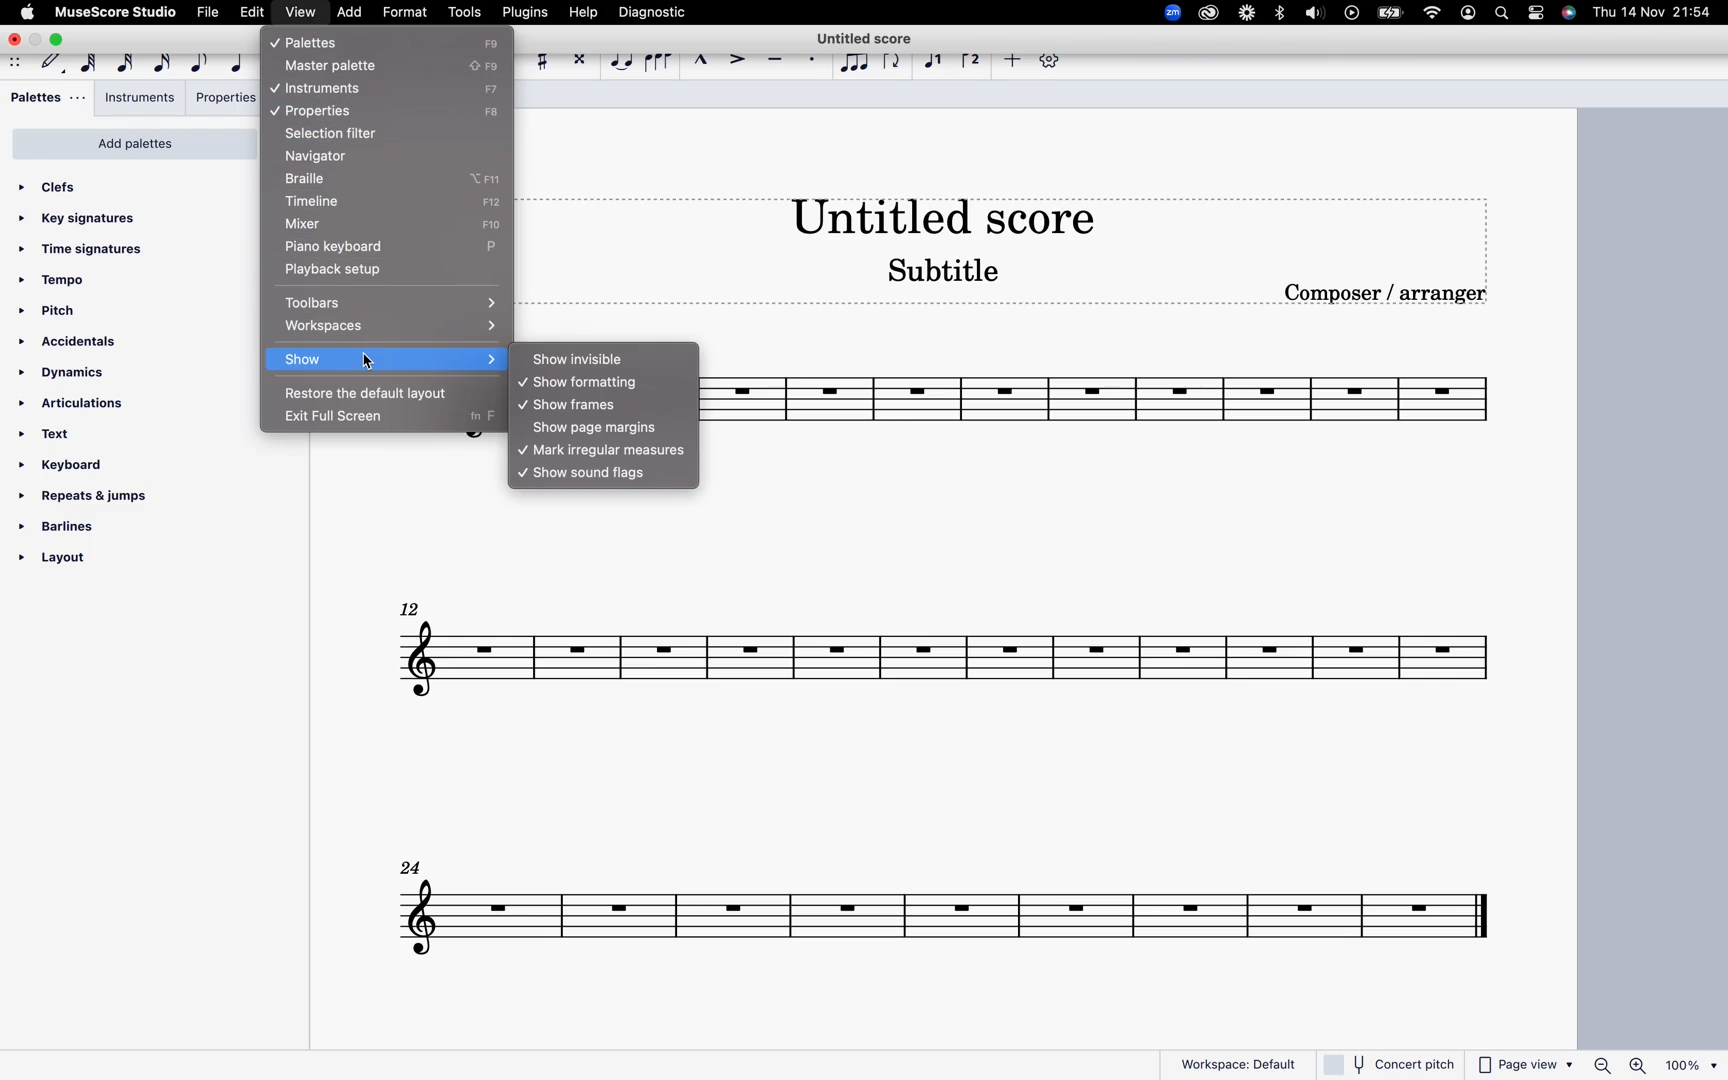 Image resolution: width=1728 pixels, height=1080 pixels. I want to click on F8, so click(487, 113).